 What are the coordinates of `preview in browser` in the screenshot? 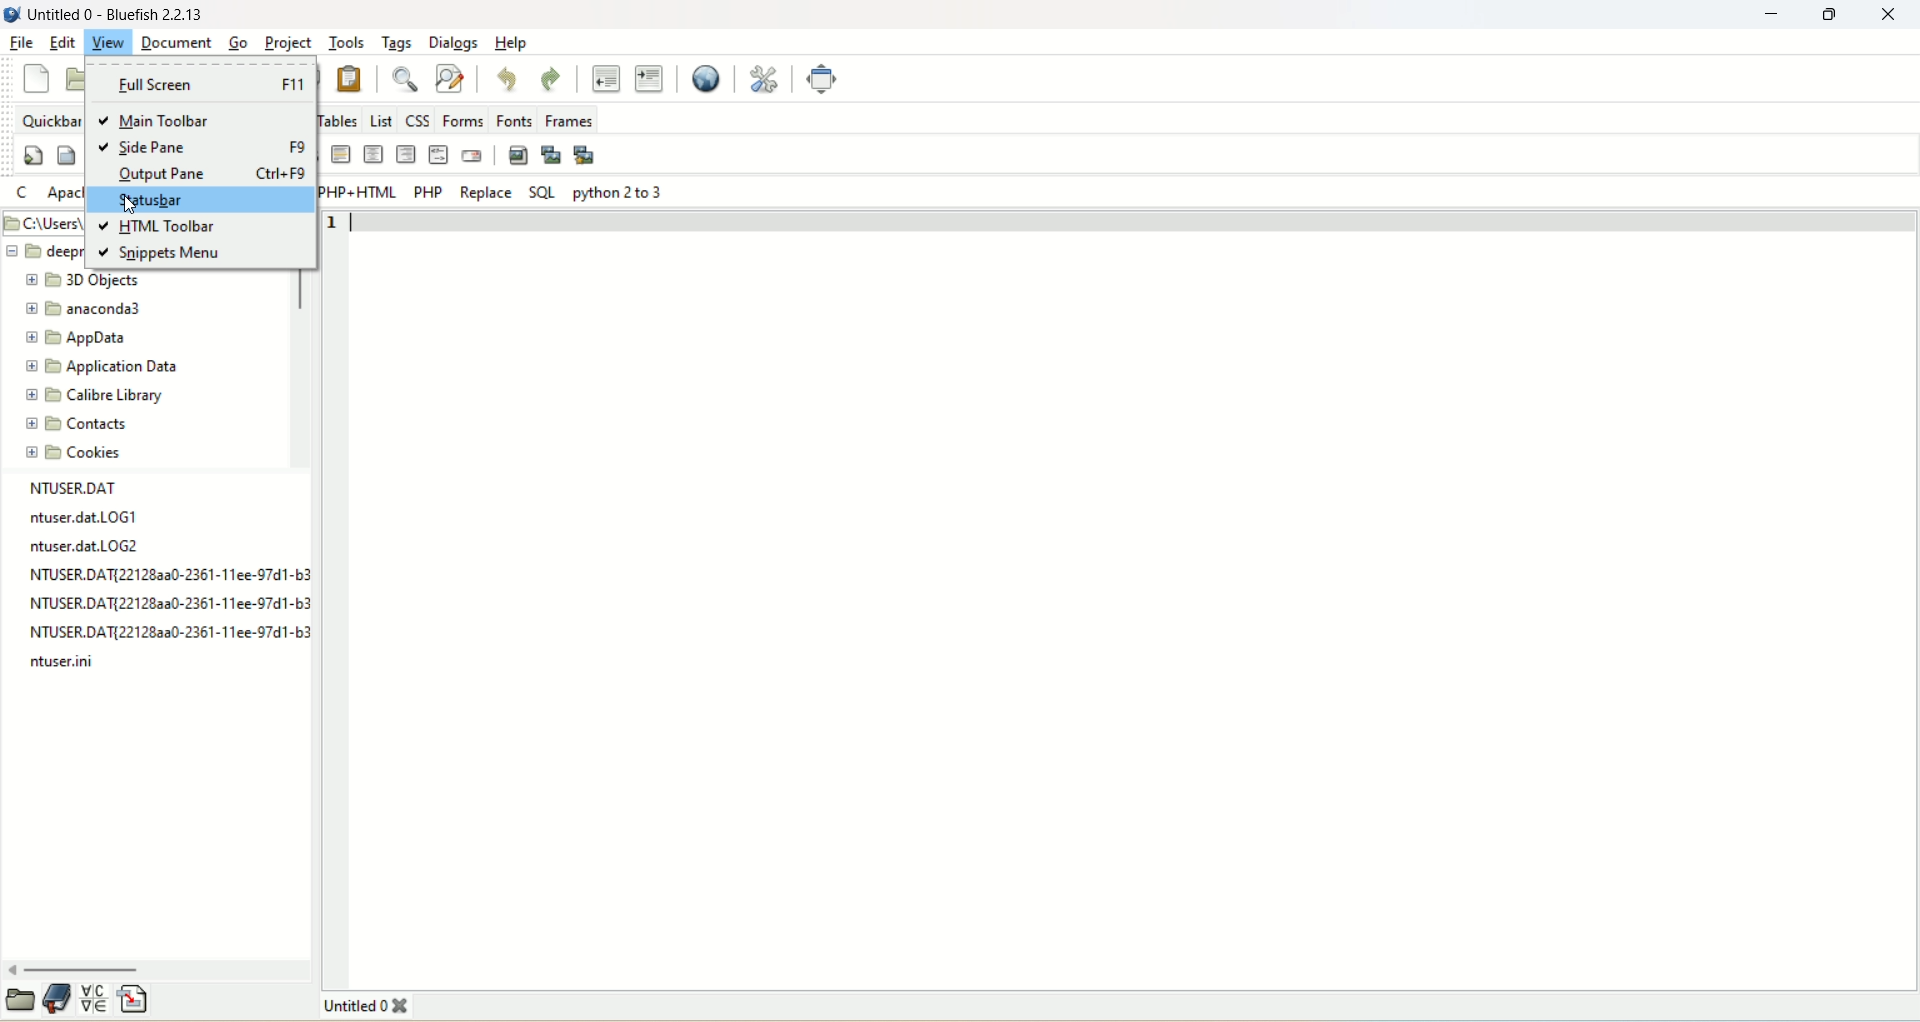 It's located at (698, 80).